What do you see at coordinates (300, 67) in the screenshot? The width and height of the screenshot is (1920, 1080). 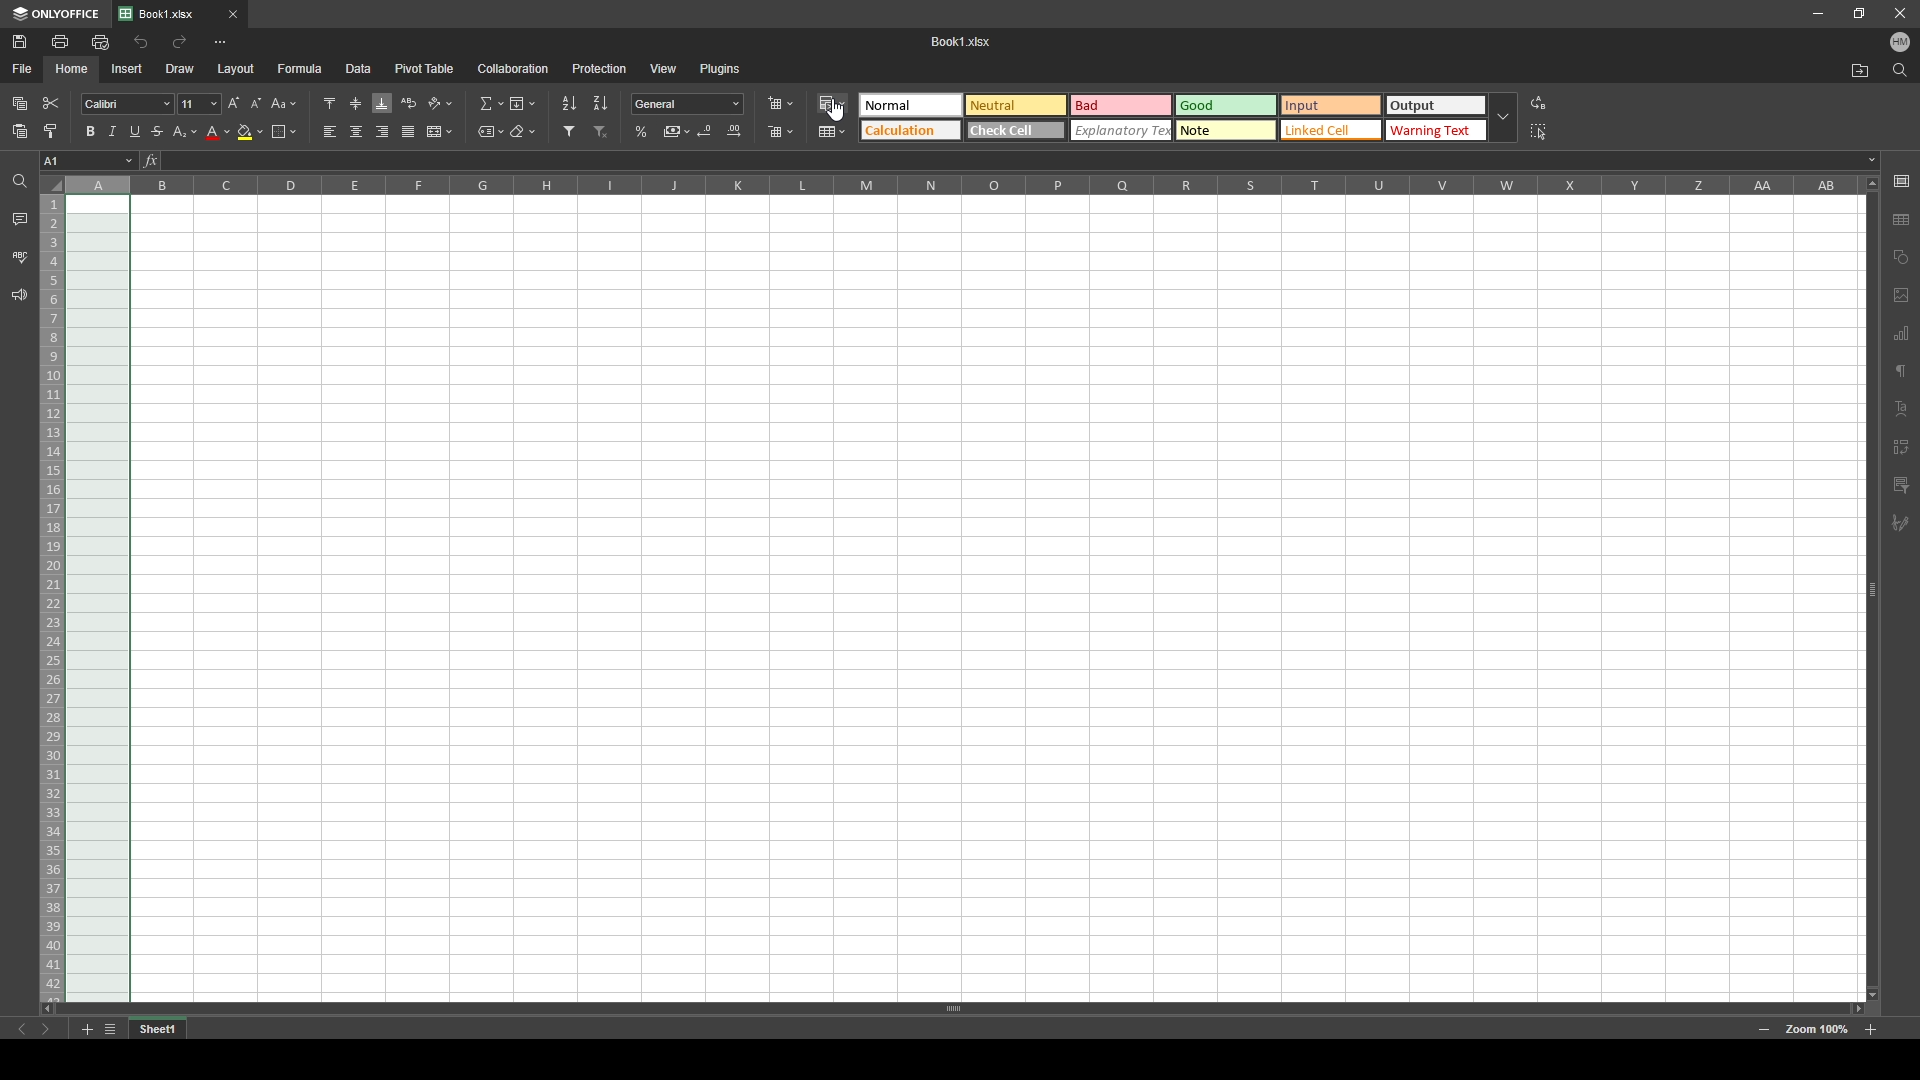 I see `formula` at bounding box center [300, 67].